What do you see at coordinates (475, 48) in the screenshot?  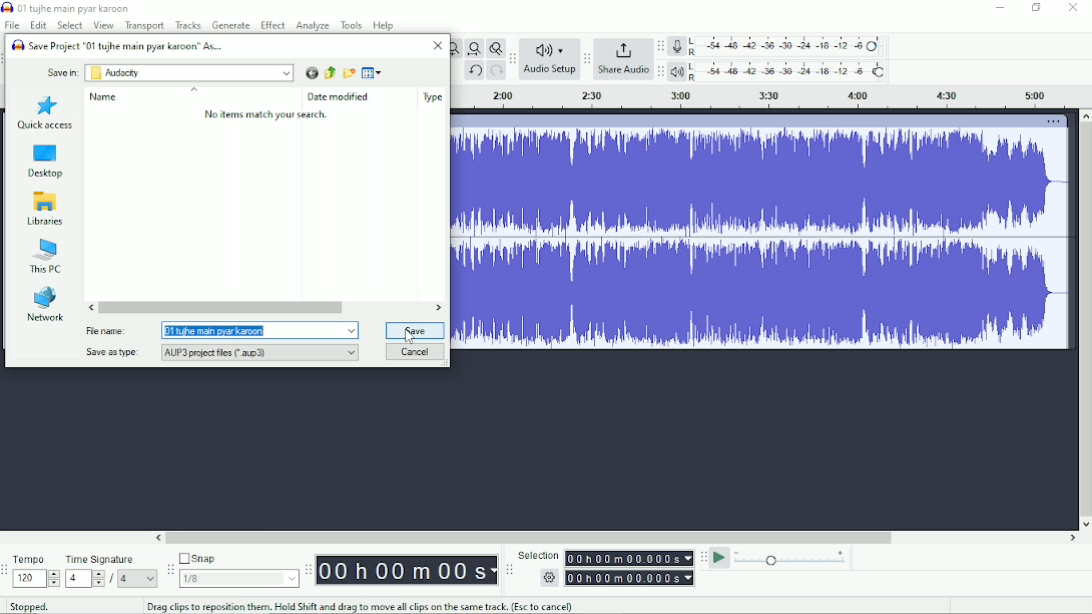 I see `Fit project to width` at bounding box center [475, 48].